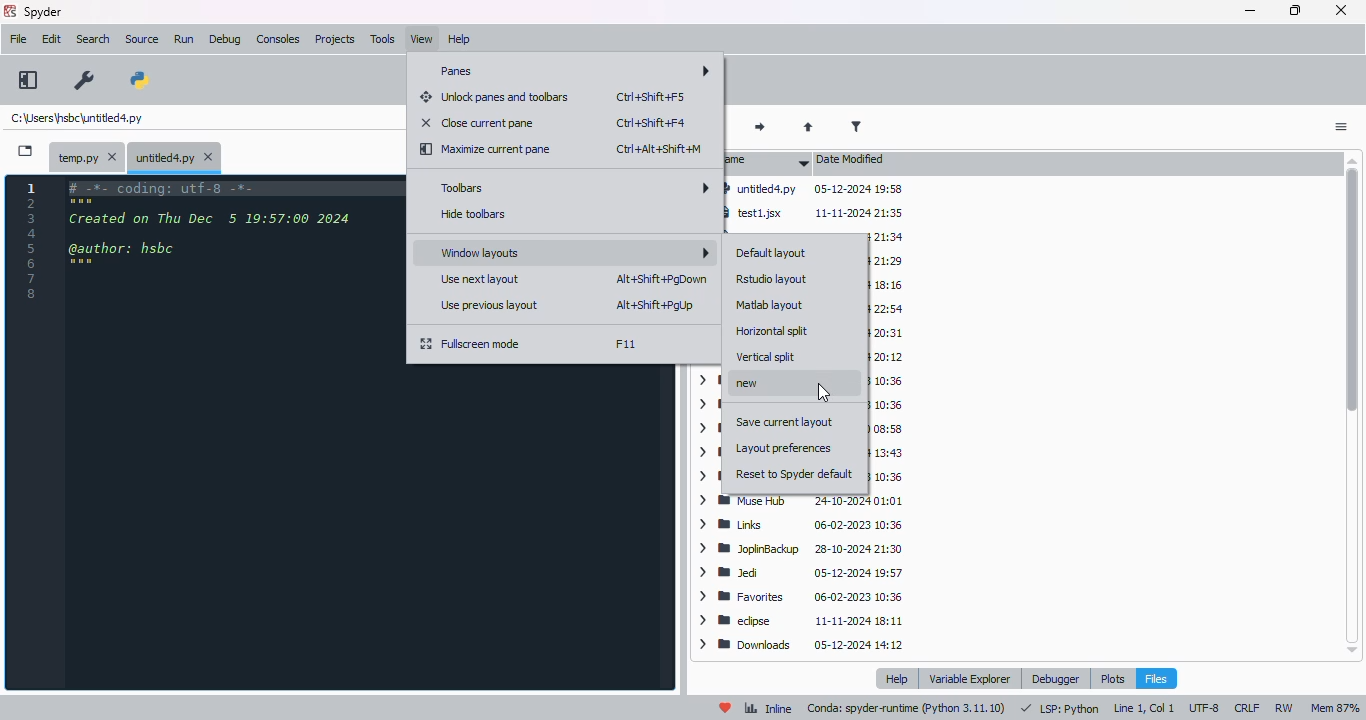 This screenshot has width=1366, height=720. Describe the element at coordinates (1355, 404) in the screenshot. I see `vertical scroll bar` at that location.